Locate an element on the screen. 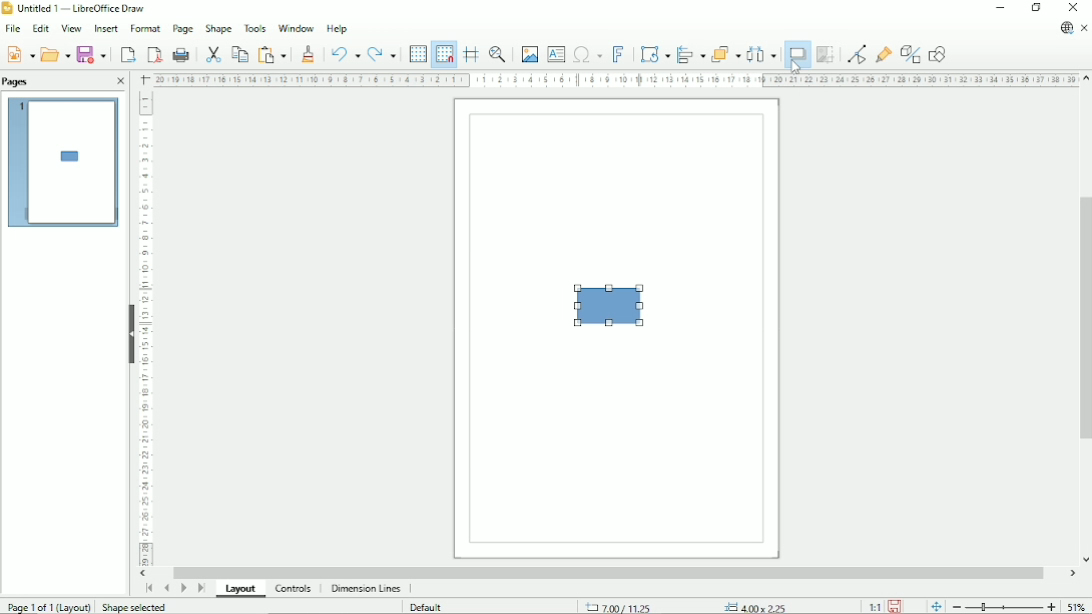 The image size is (1092, 614). Last page is located at coordinates (201, 589).